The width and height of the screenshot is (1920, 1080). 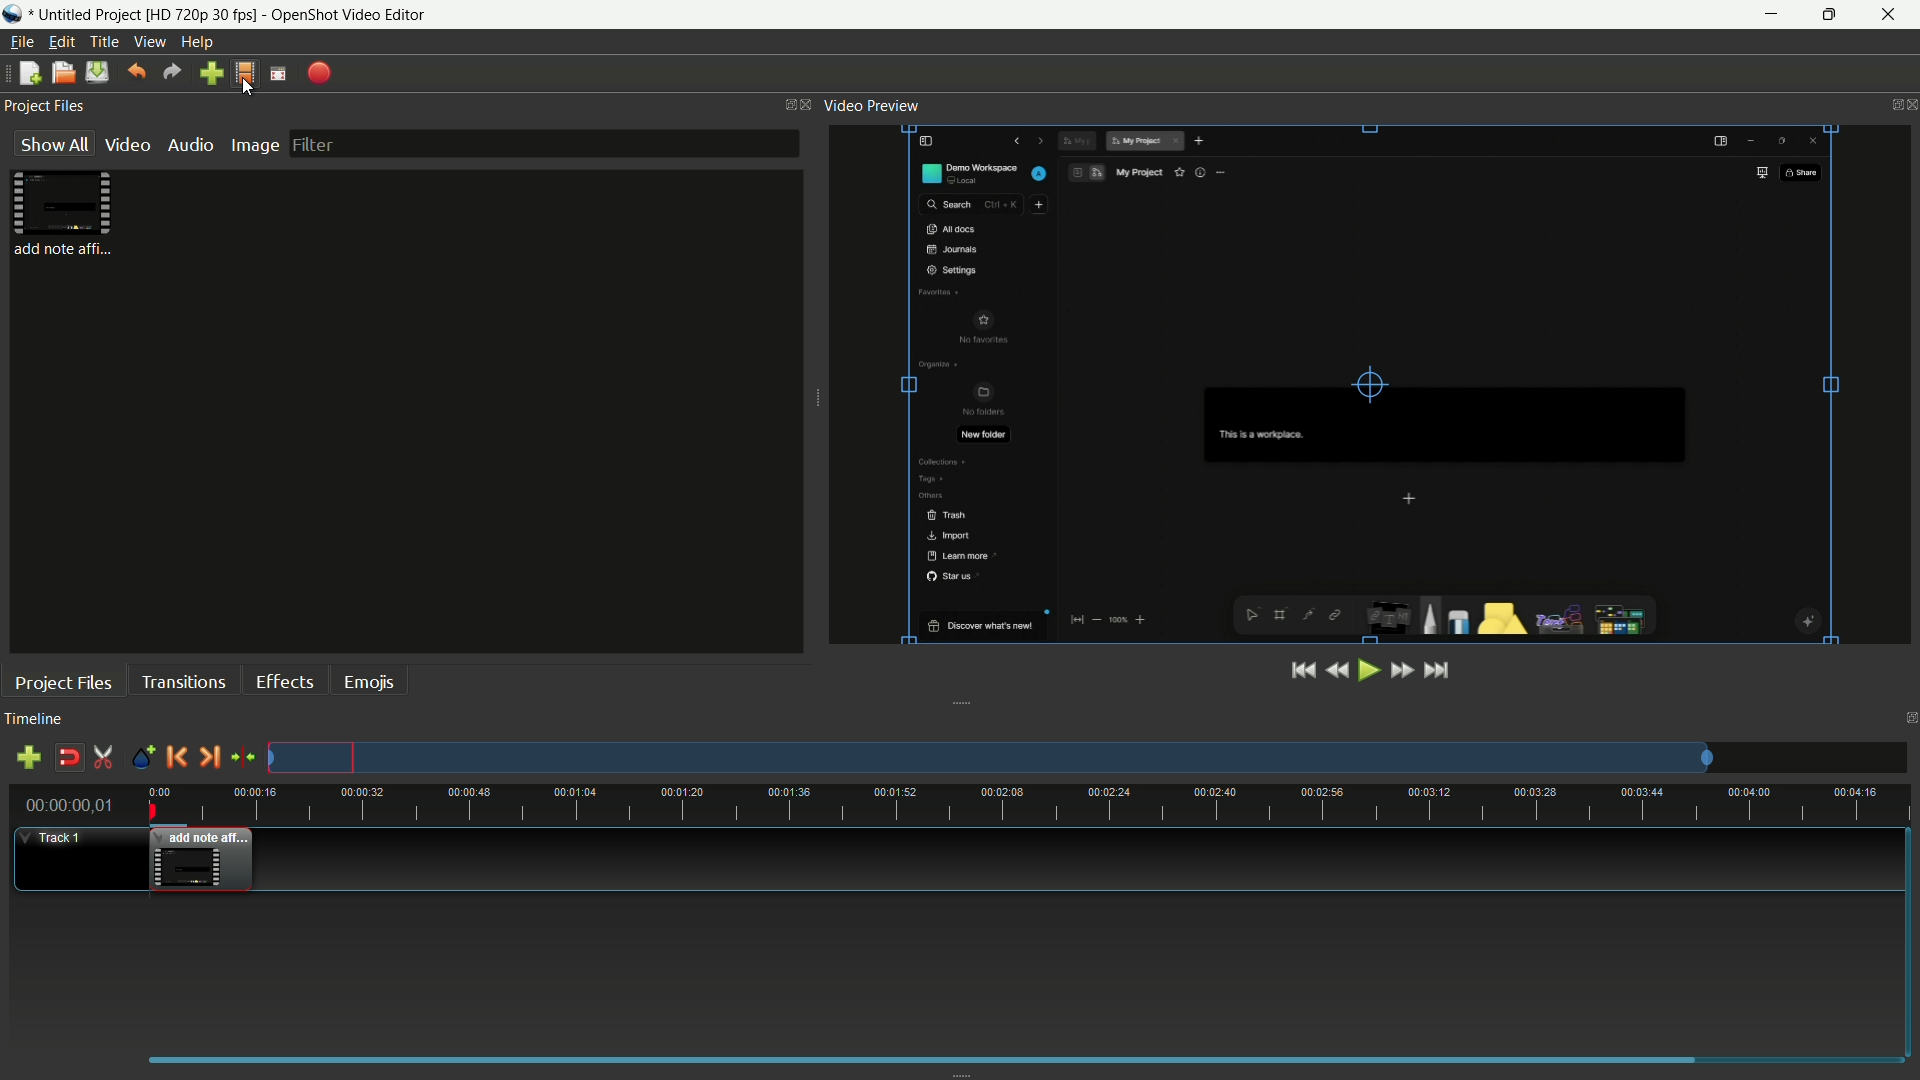 What do you see at coordinates (62, 42) in the screenshot?
I see `edit menu` at bounding box center [62, 42].